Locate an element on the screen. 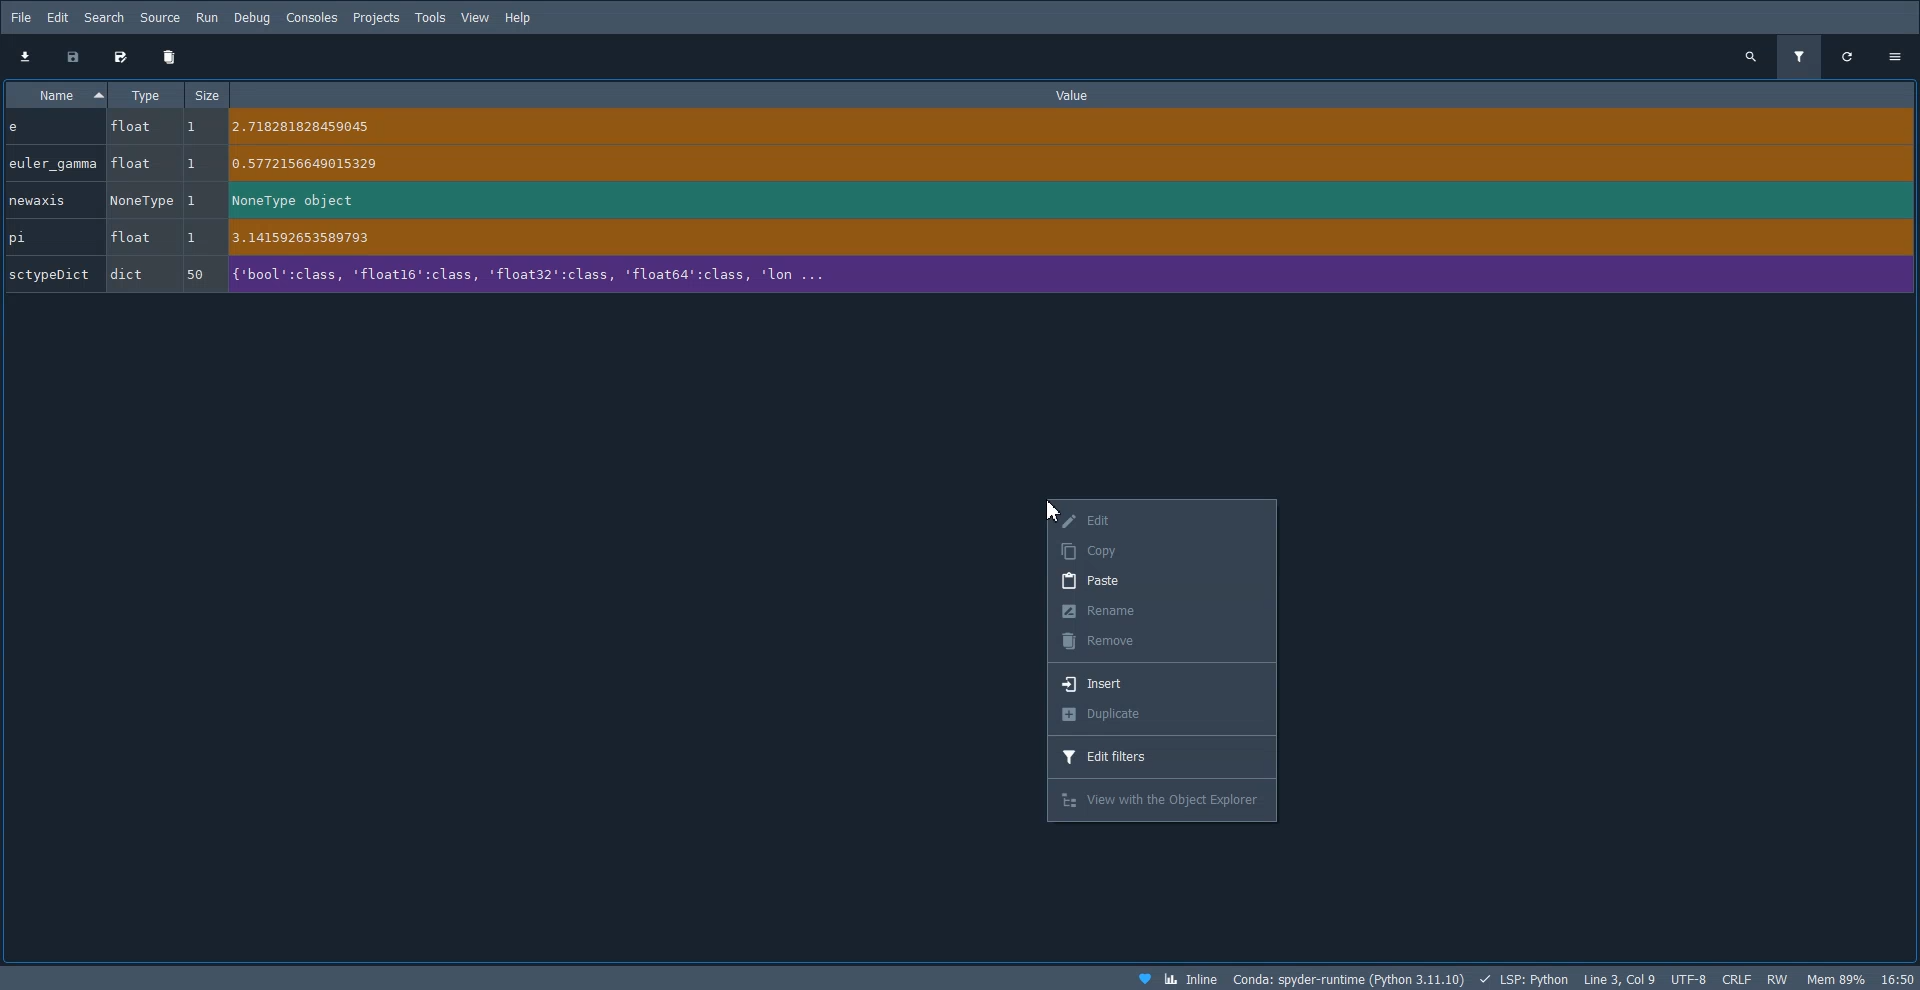  NoneType is located at coordinates (144, 202).